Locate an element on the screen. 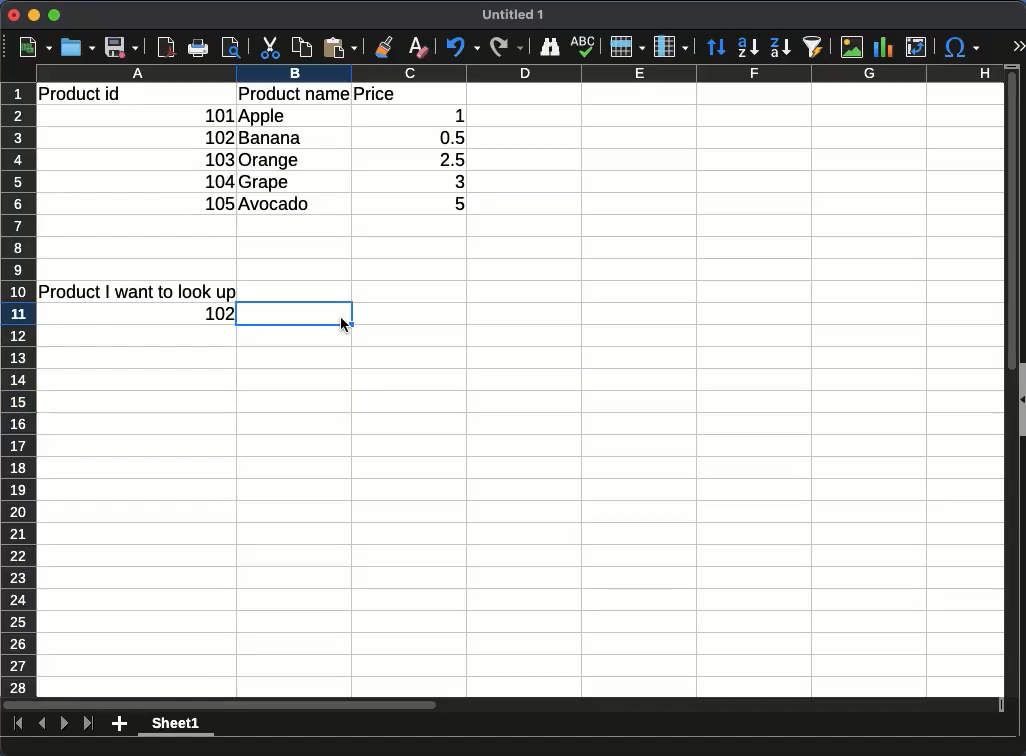 This screenshot has width=1026, height=756. 3 is located at coordinates (450, 182).